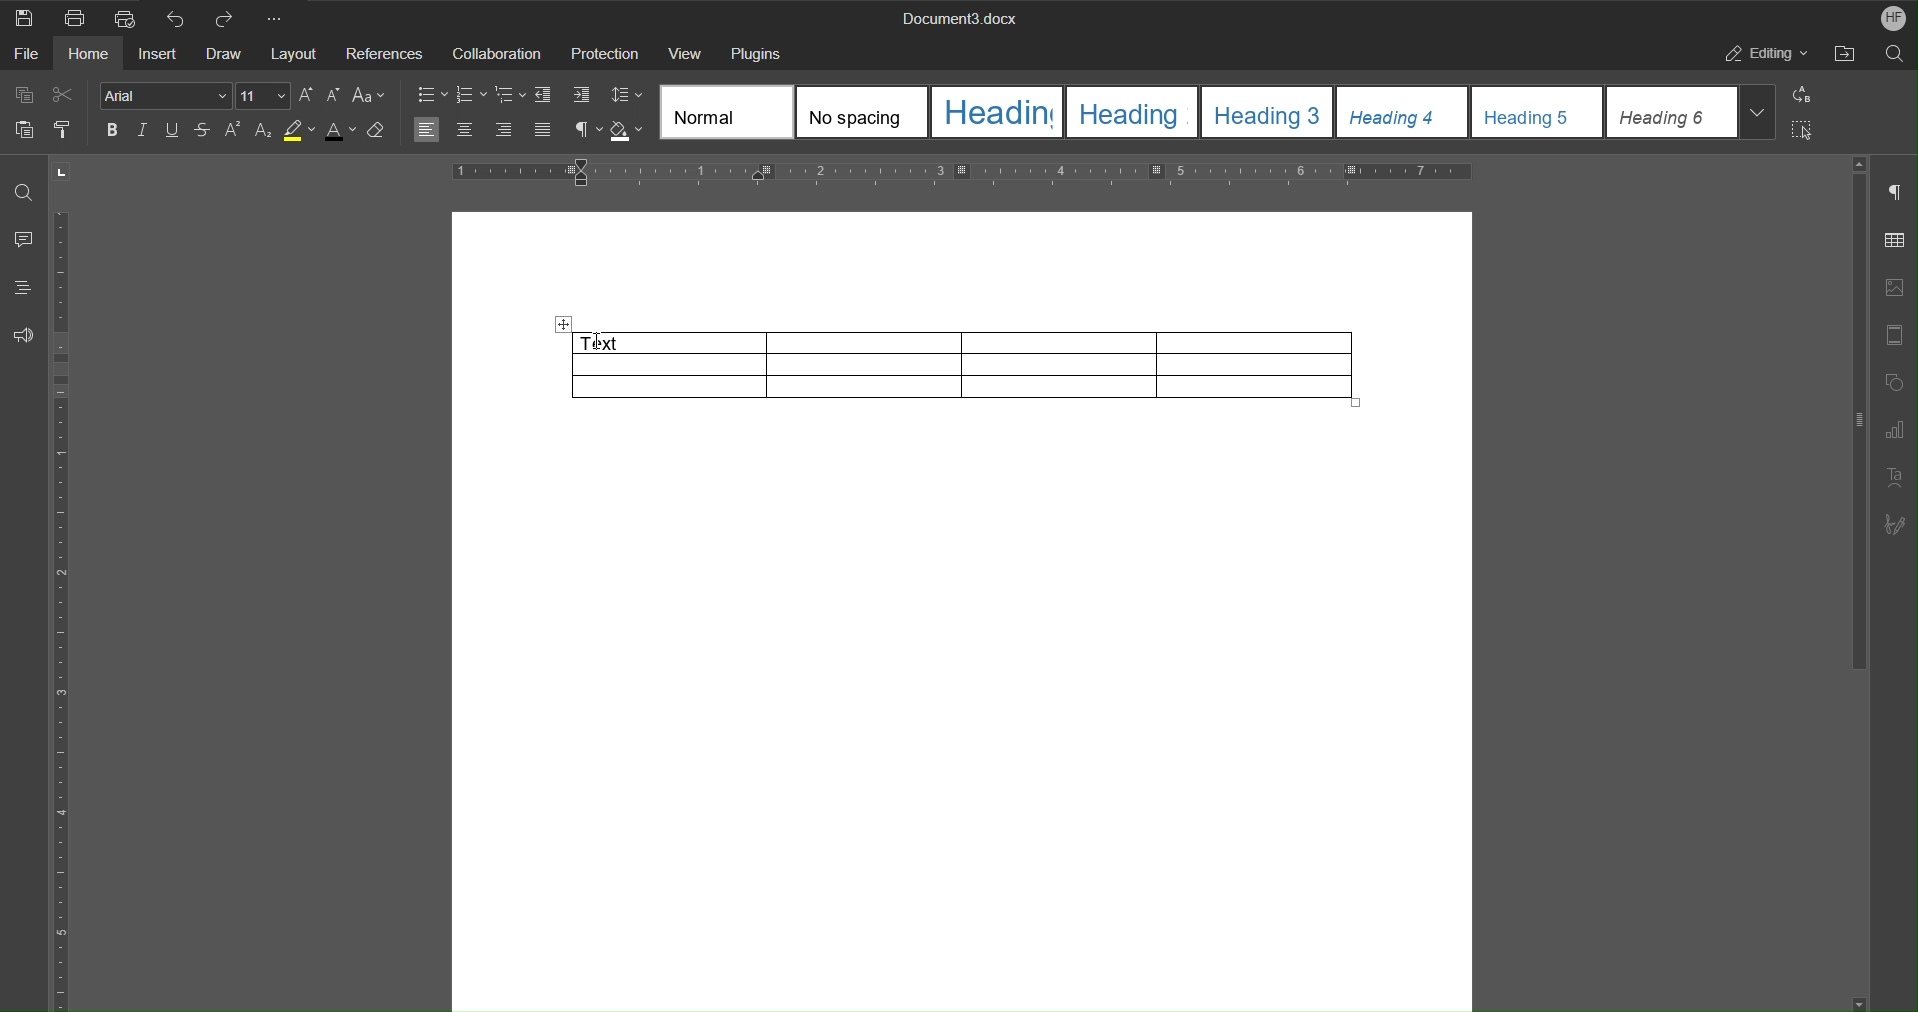  Describe the element at coordinates (1856, 423) in the screenshot. I see `vertical scroll bar` at that location.